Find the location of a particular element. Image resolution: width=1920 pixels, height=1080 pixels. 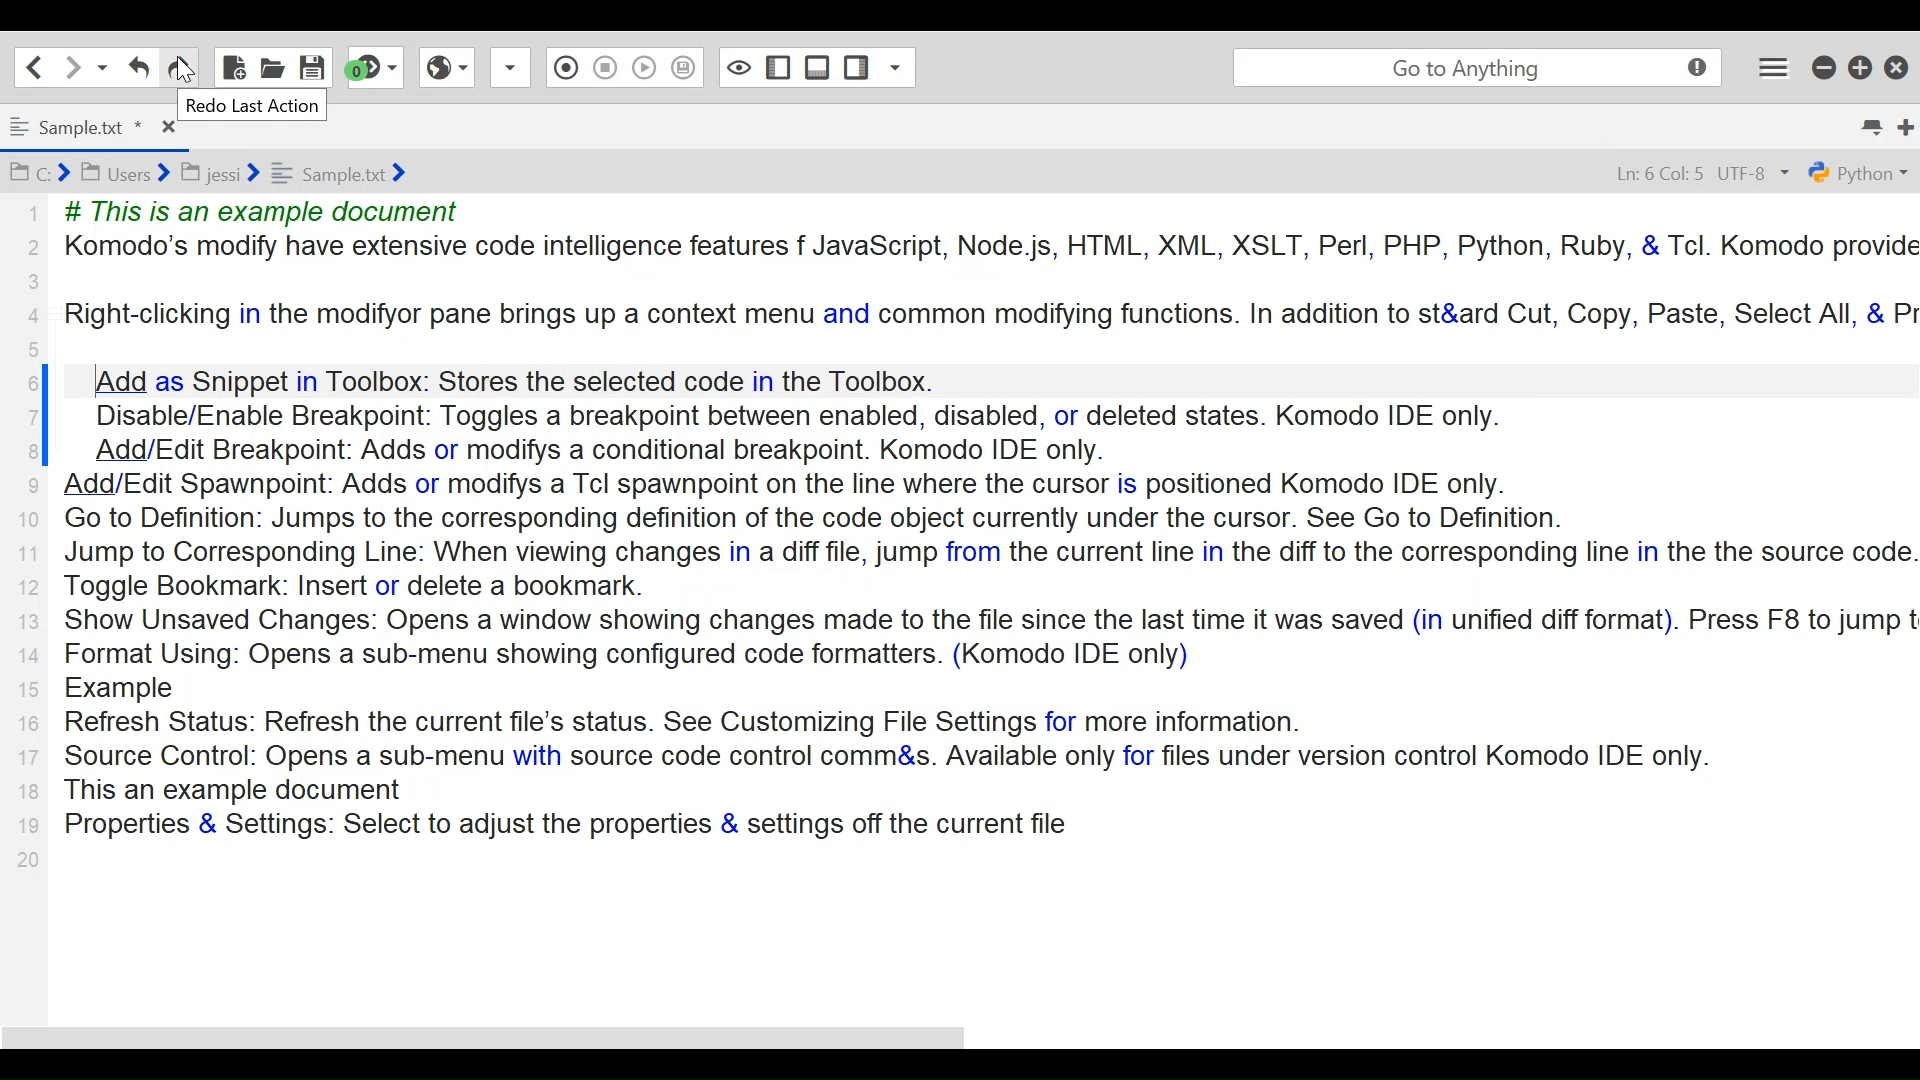

Go forward one location is located at coordinates (69, 66).